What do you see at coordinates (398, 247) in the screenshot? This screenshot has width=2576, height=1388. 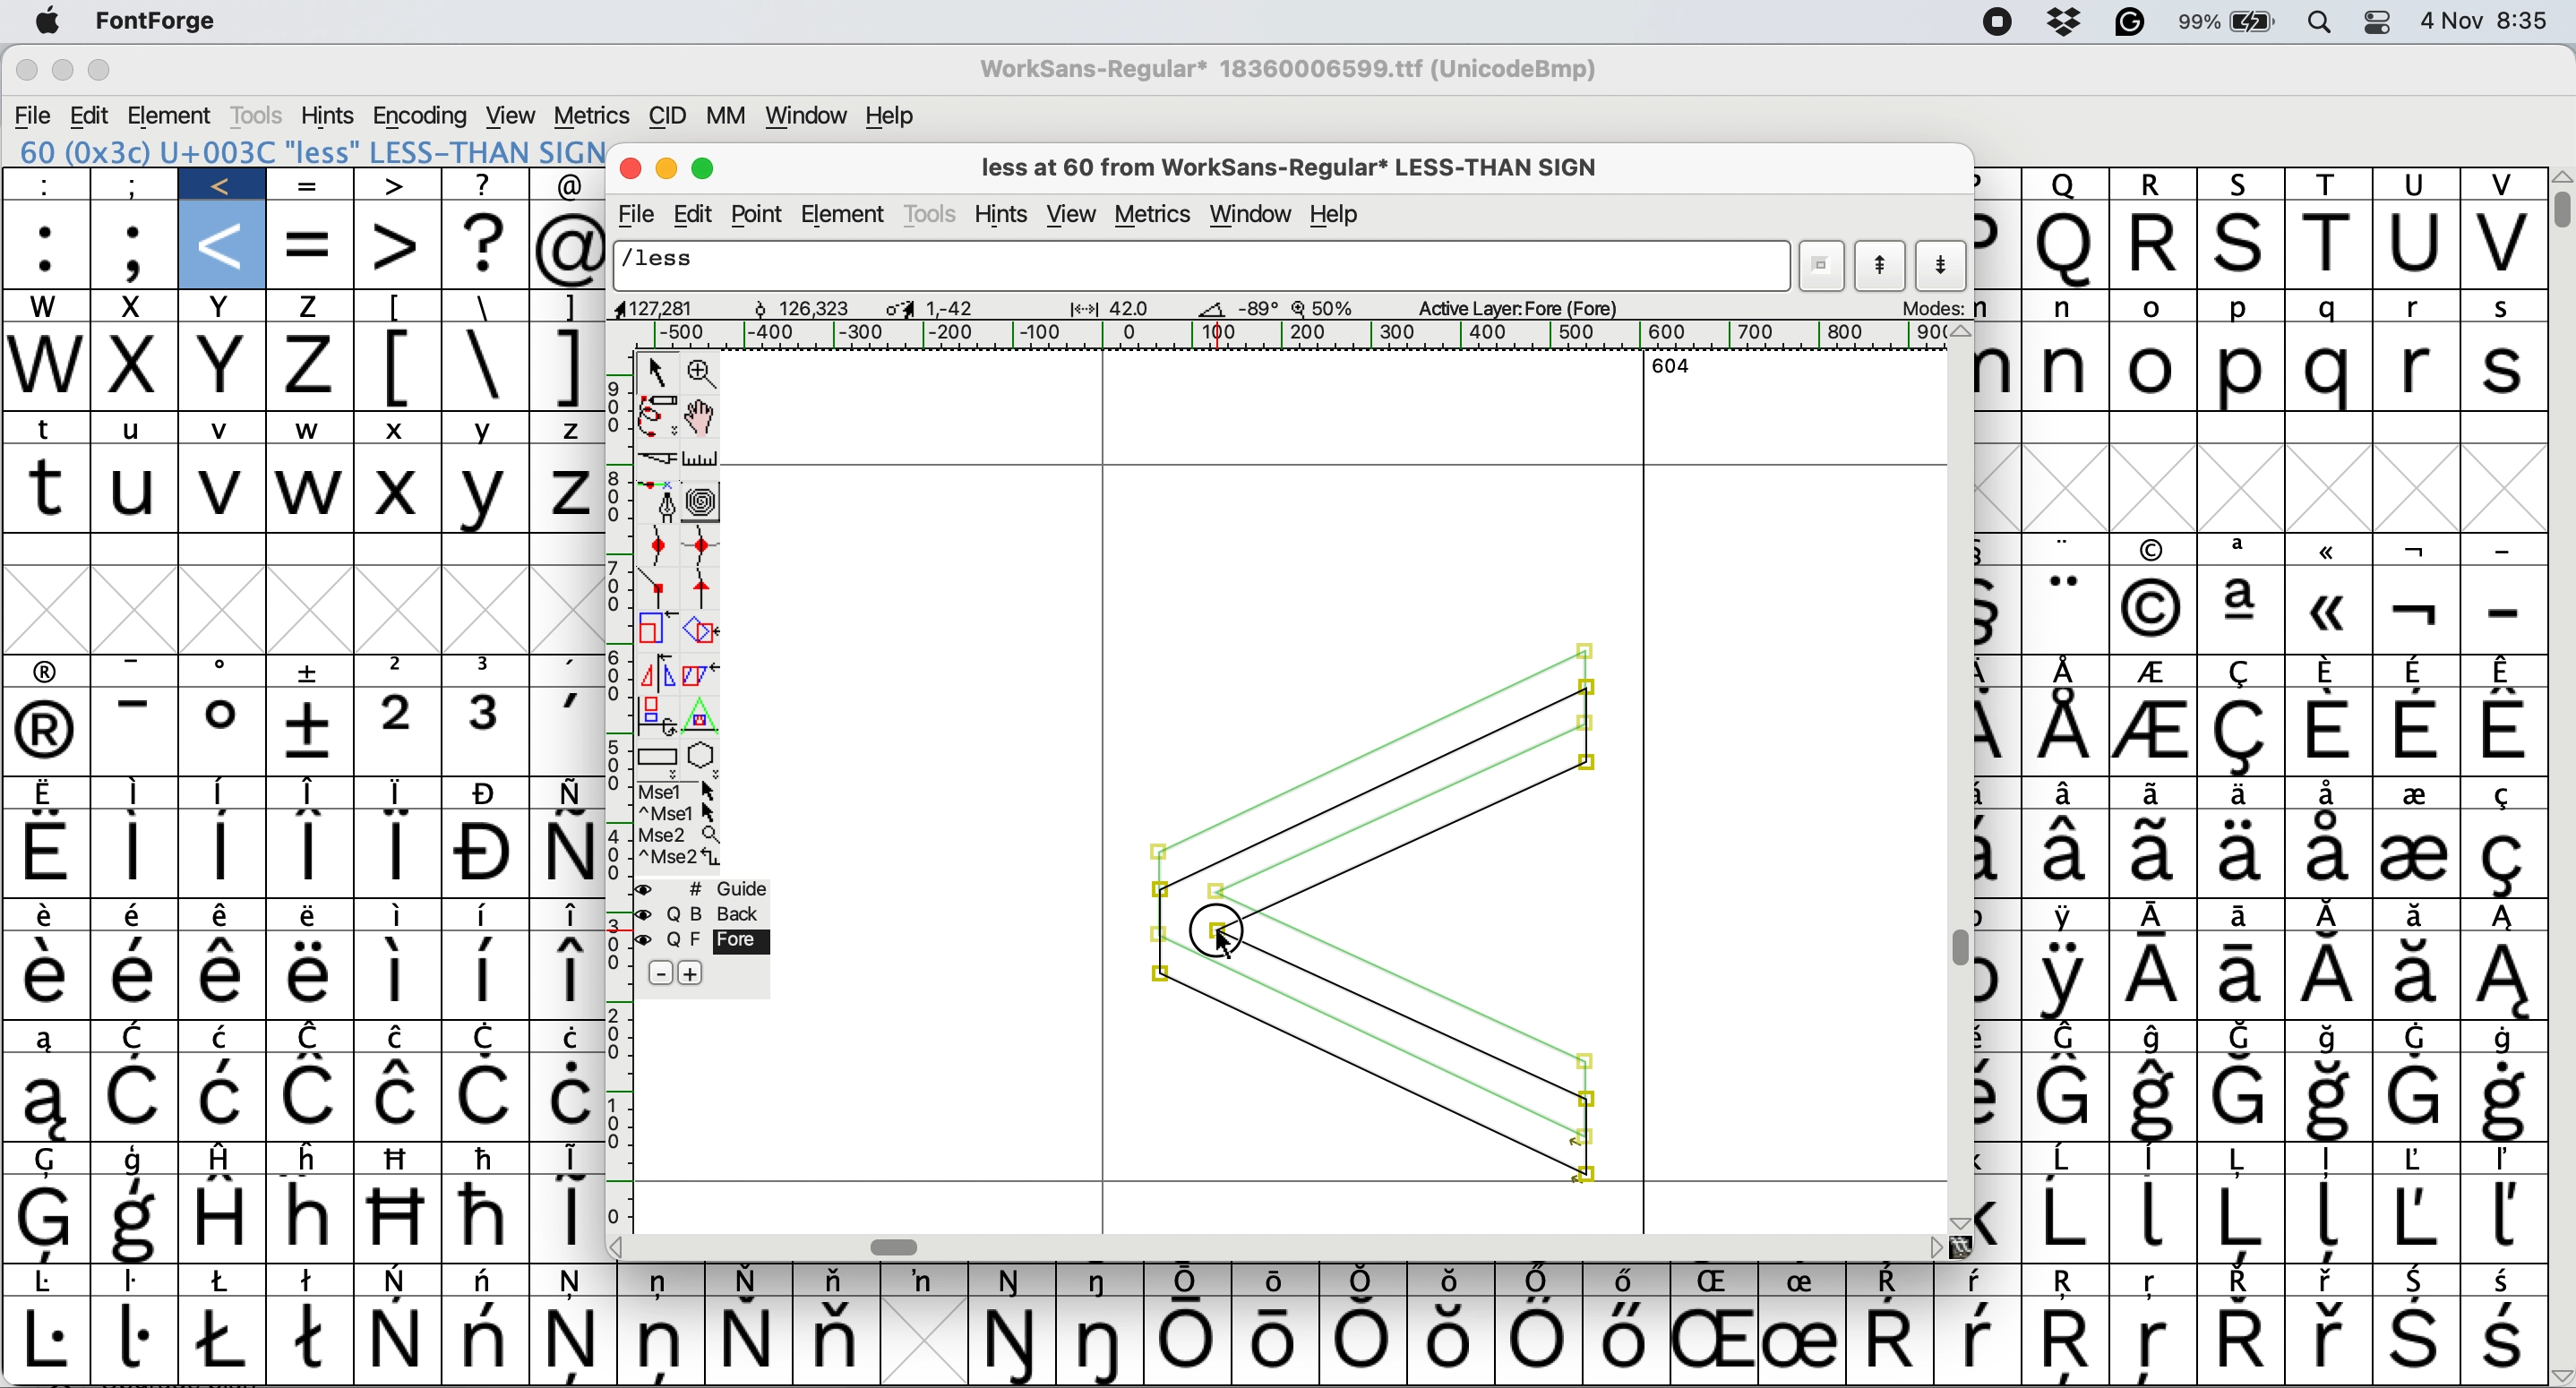 I see `>` at bounding box center [398, 247].